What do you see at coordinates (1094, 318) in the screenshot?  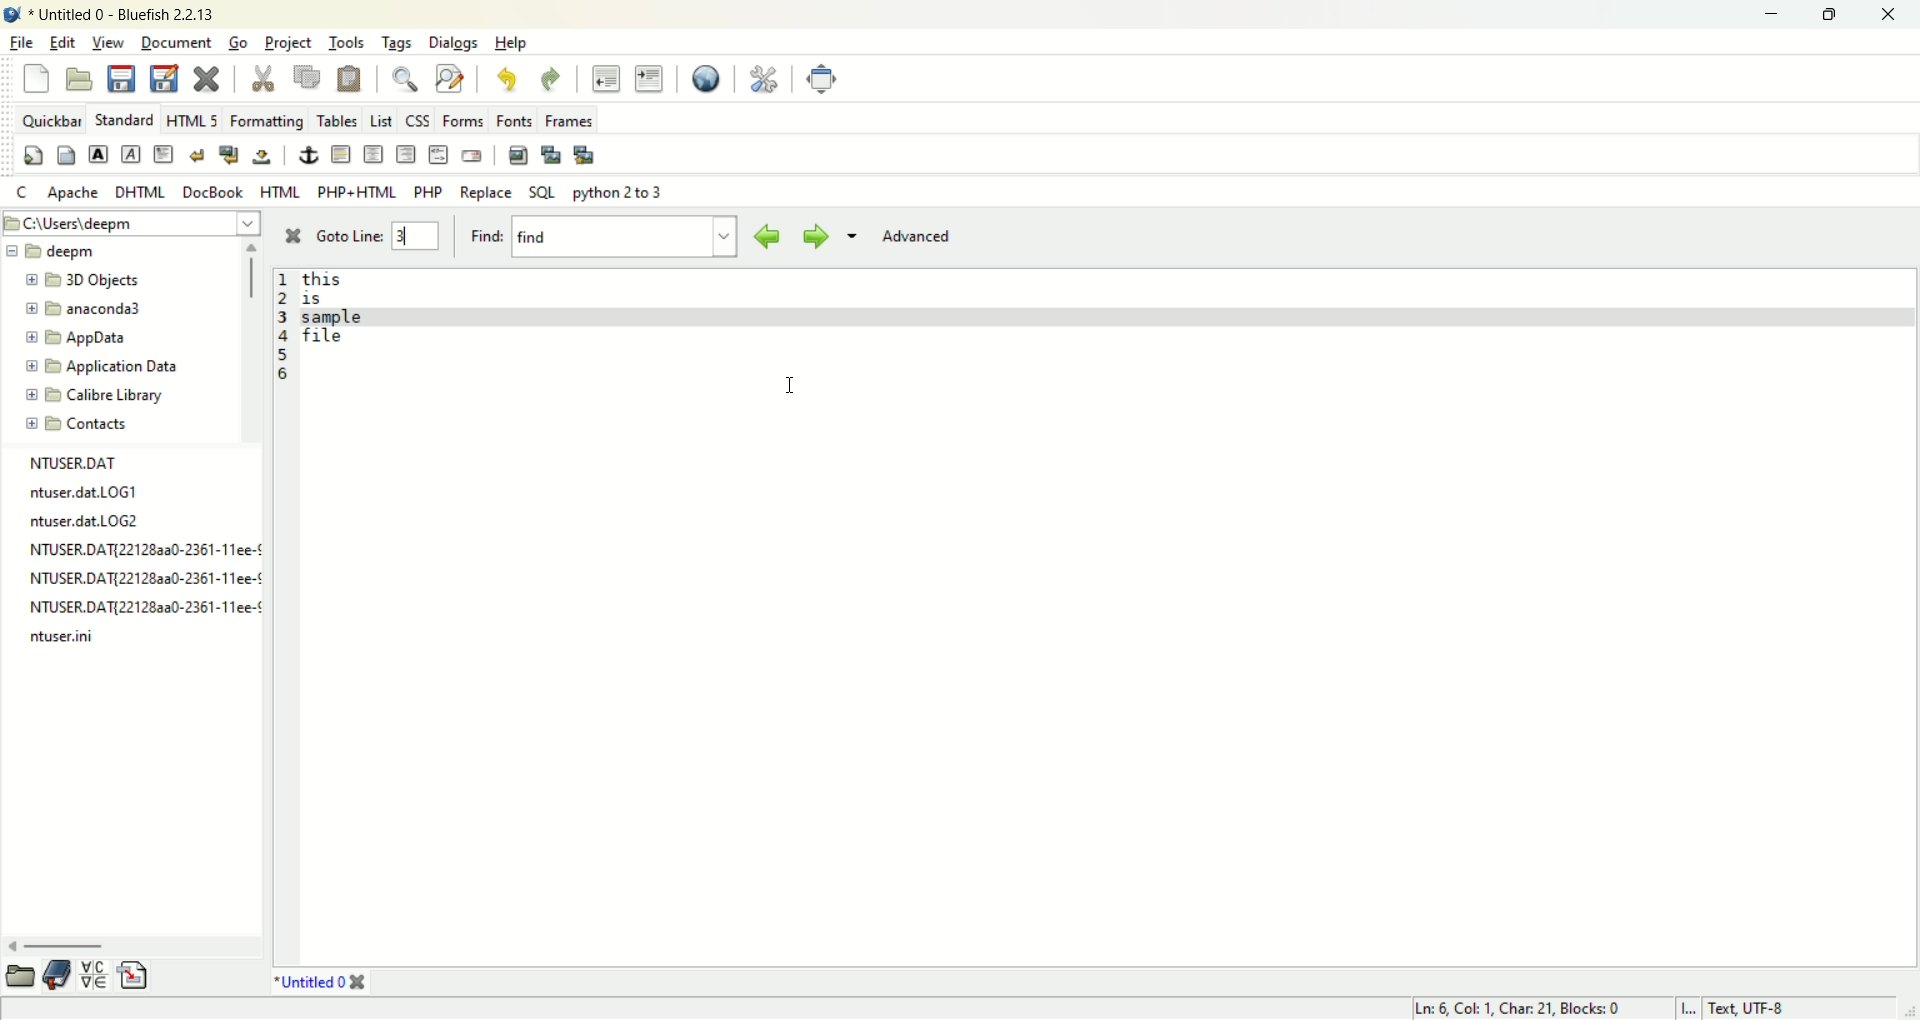 I see `line 3 selected` at bounding box center [1094, 318].